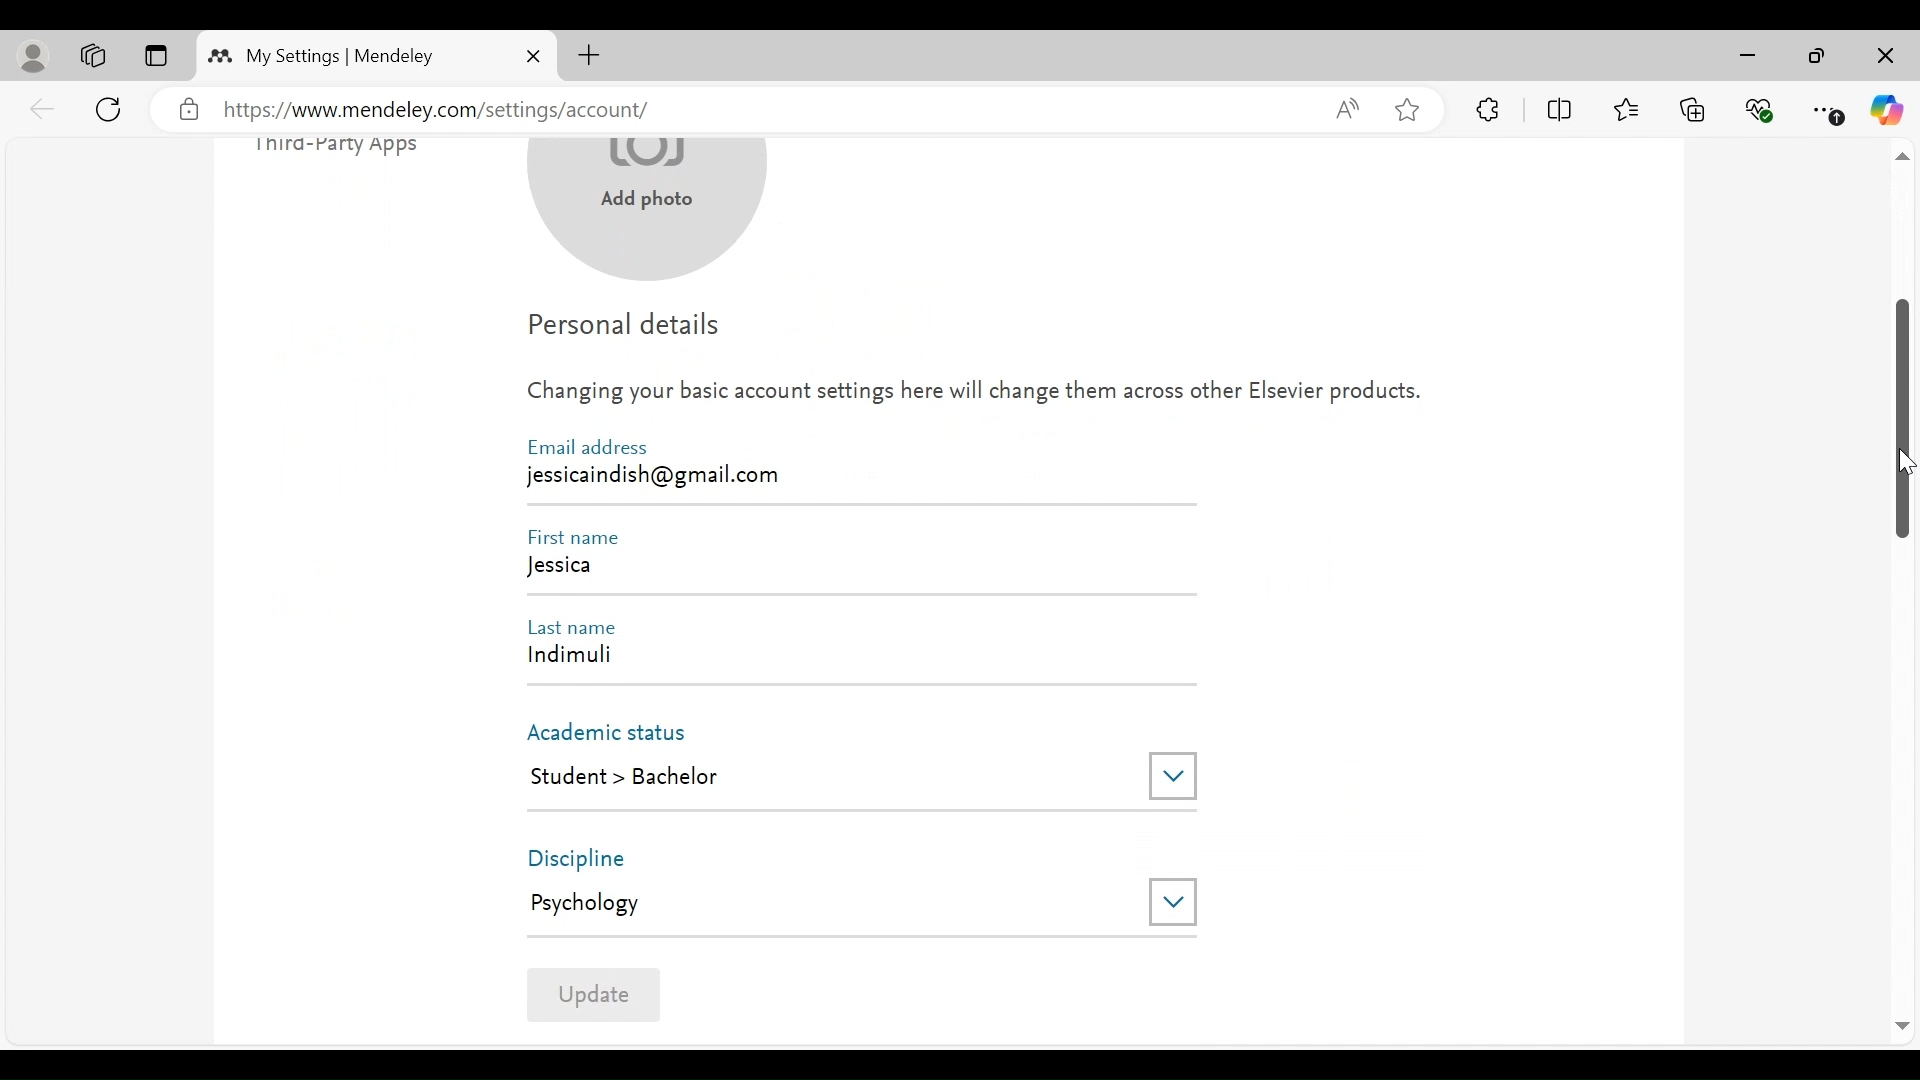  I want to click on scroll up, so click(1901, 158).